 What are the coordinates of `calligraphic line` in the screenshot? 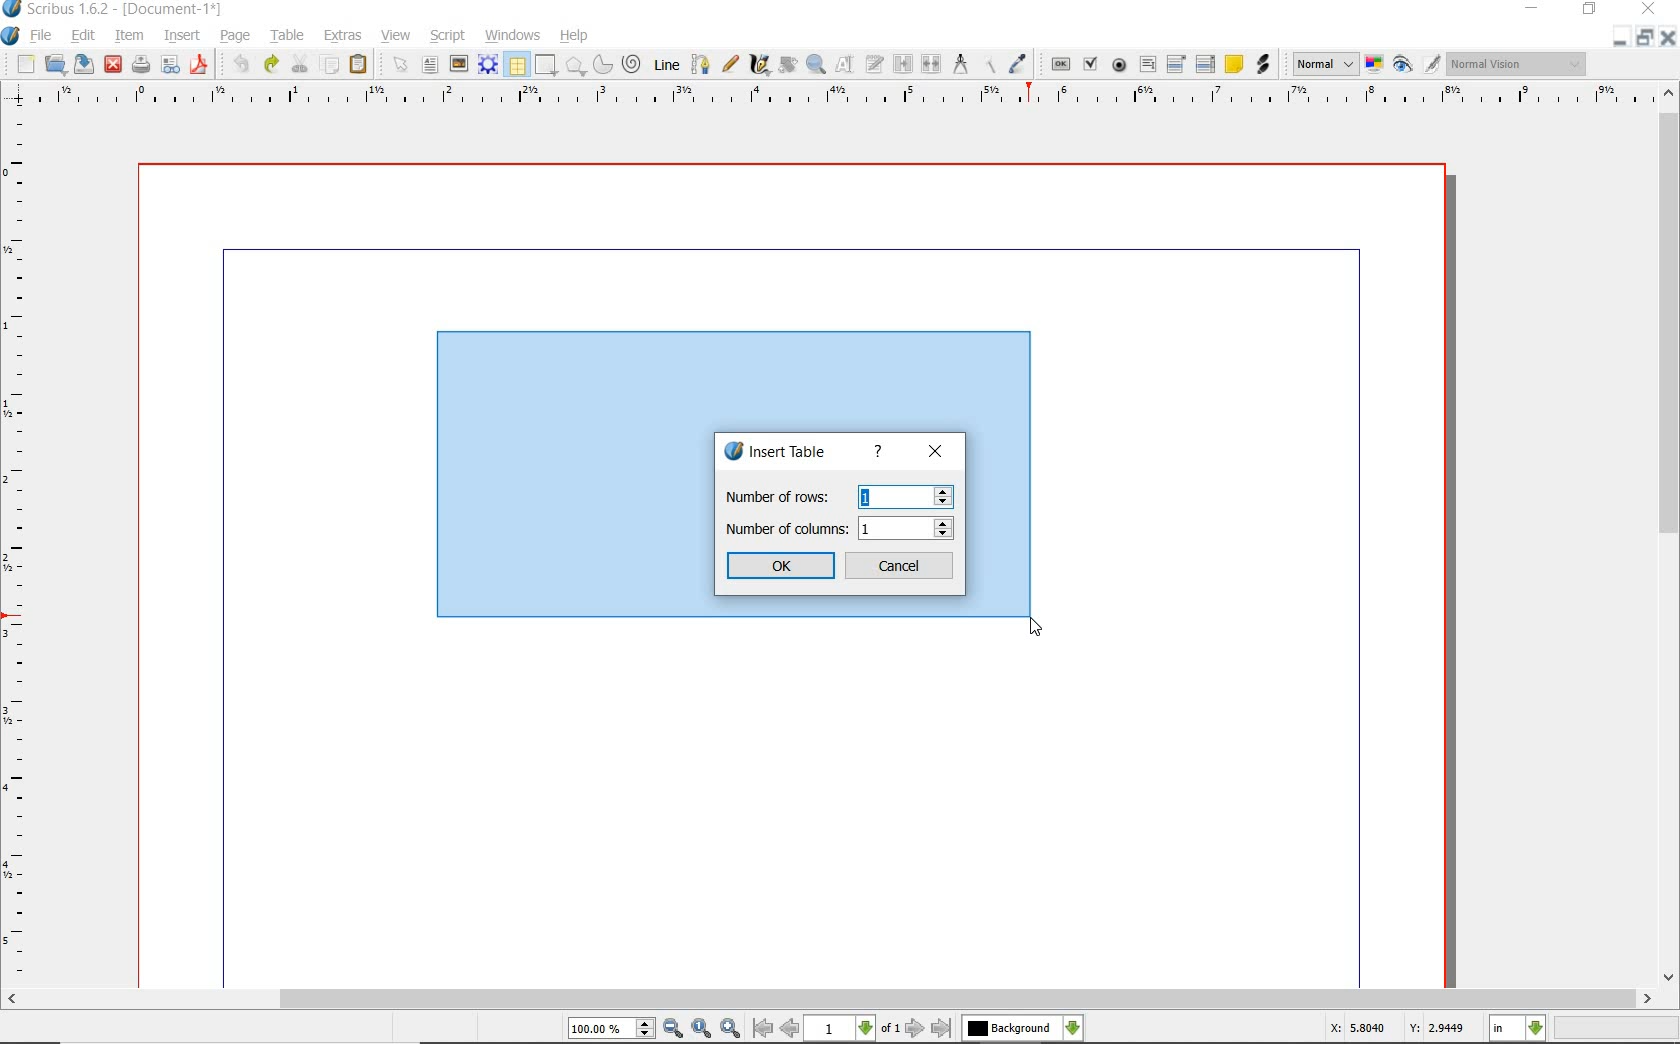 It's located at (760, 65).